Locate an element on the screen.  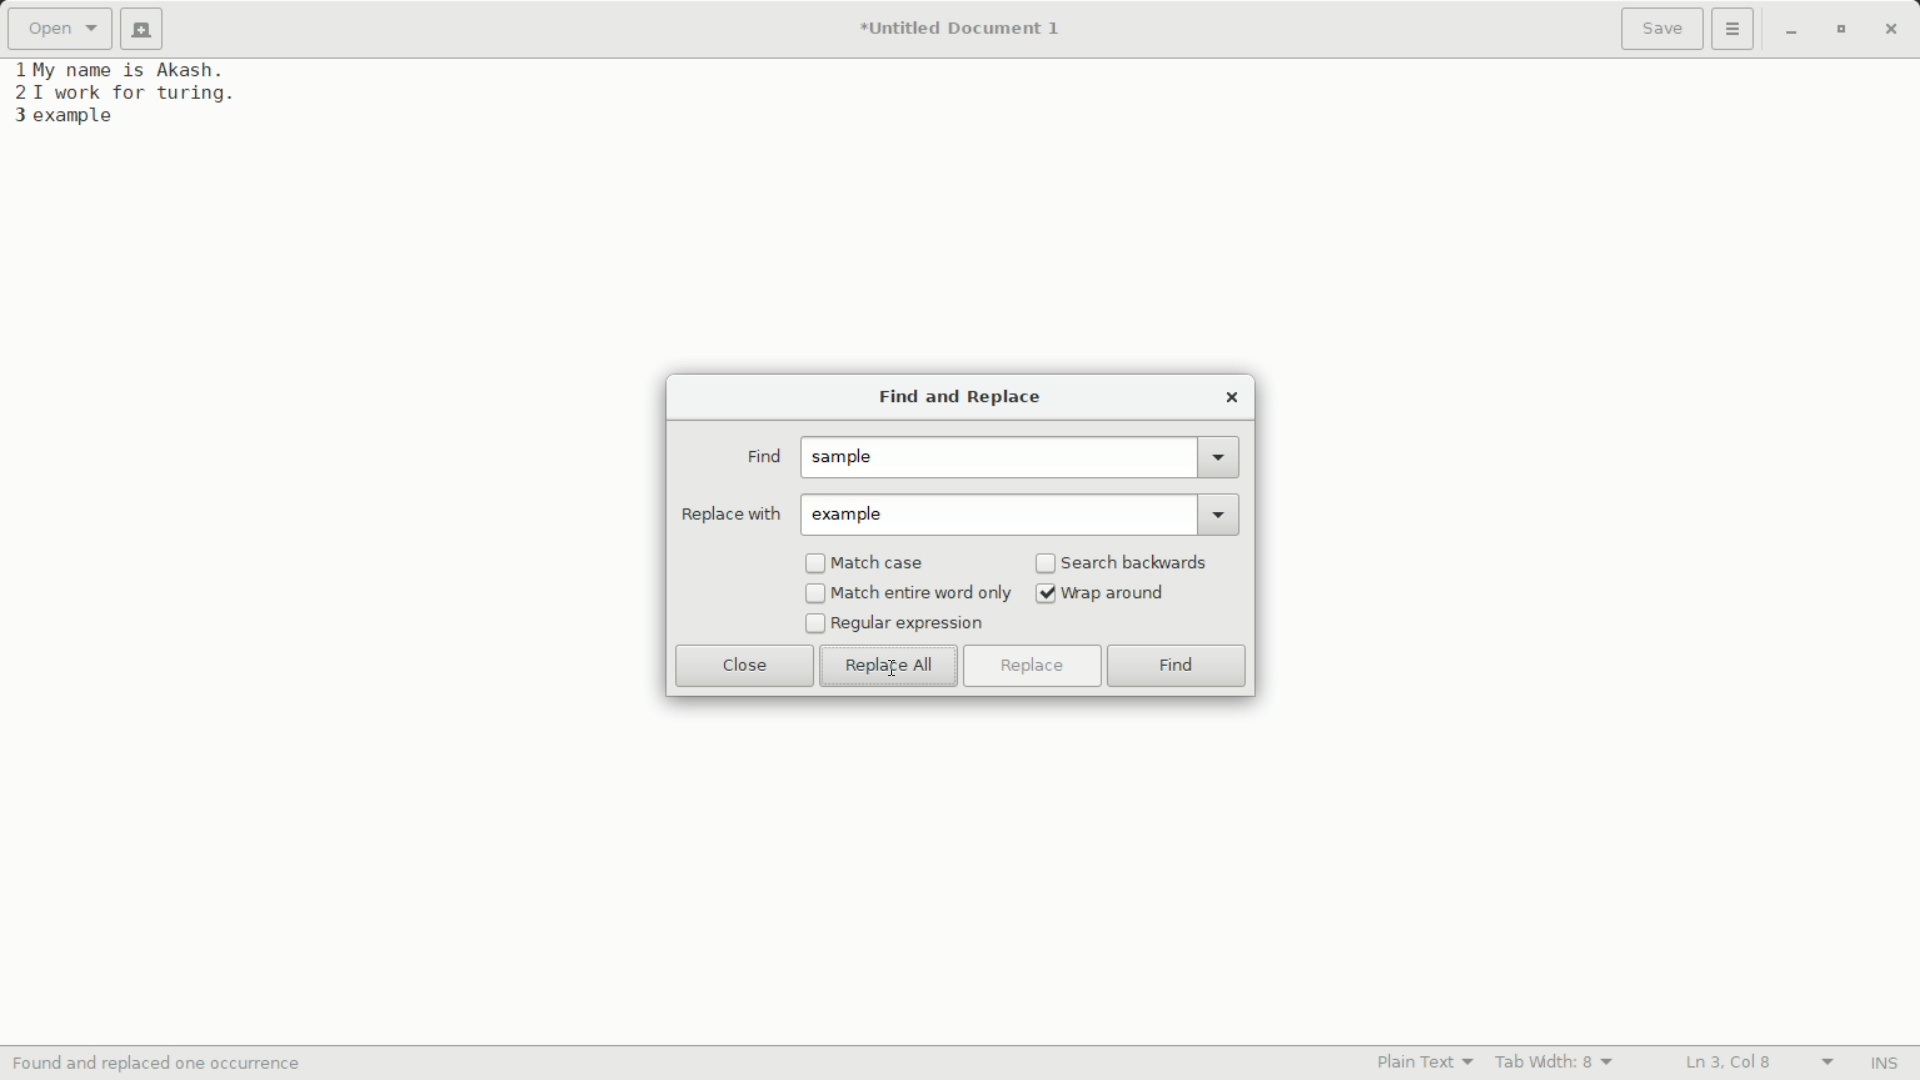
close is located at coordinates (745, 665).